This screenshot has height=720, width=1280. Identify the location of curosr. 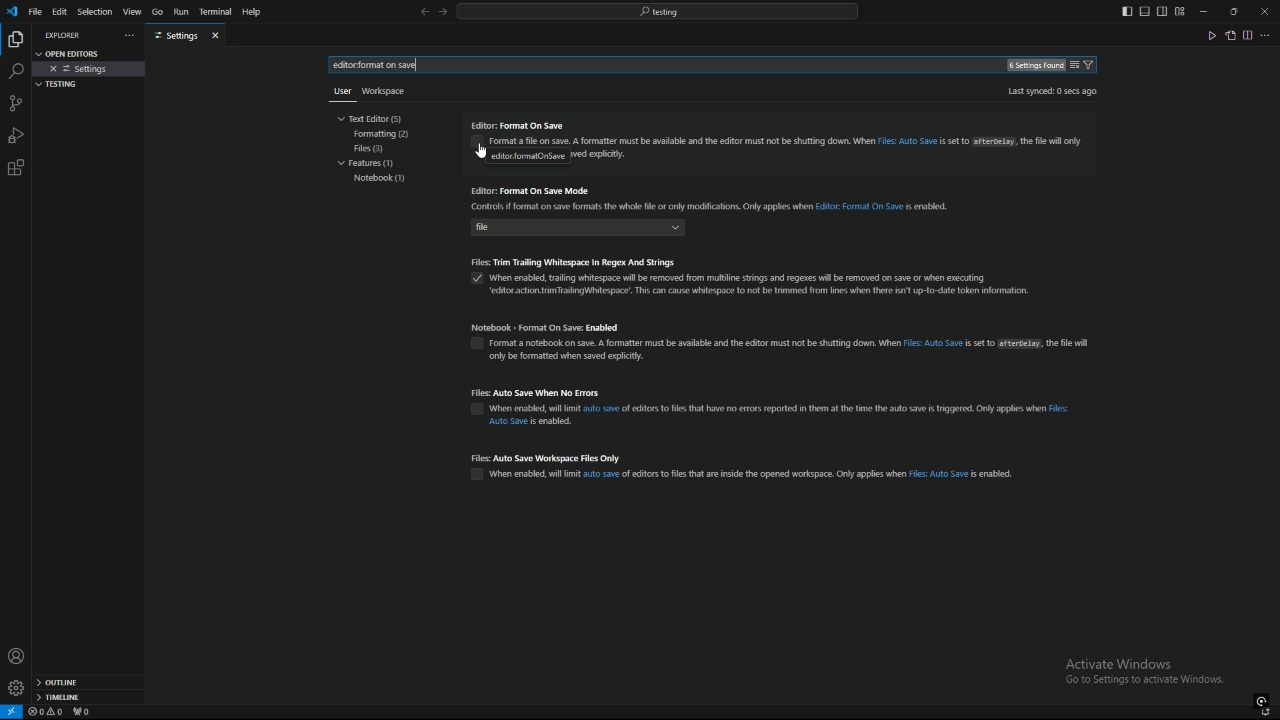
(485, 152).